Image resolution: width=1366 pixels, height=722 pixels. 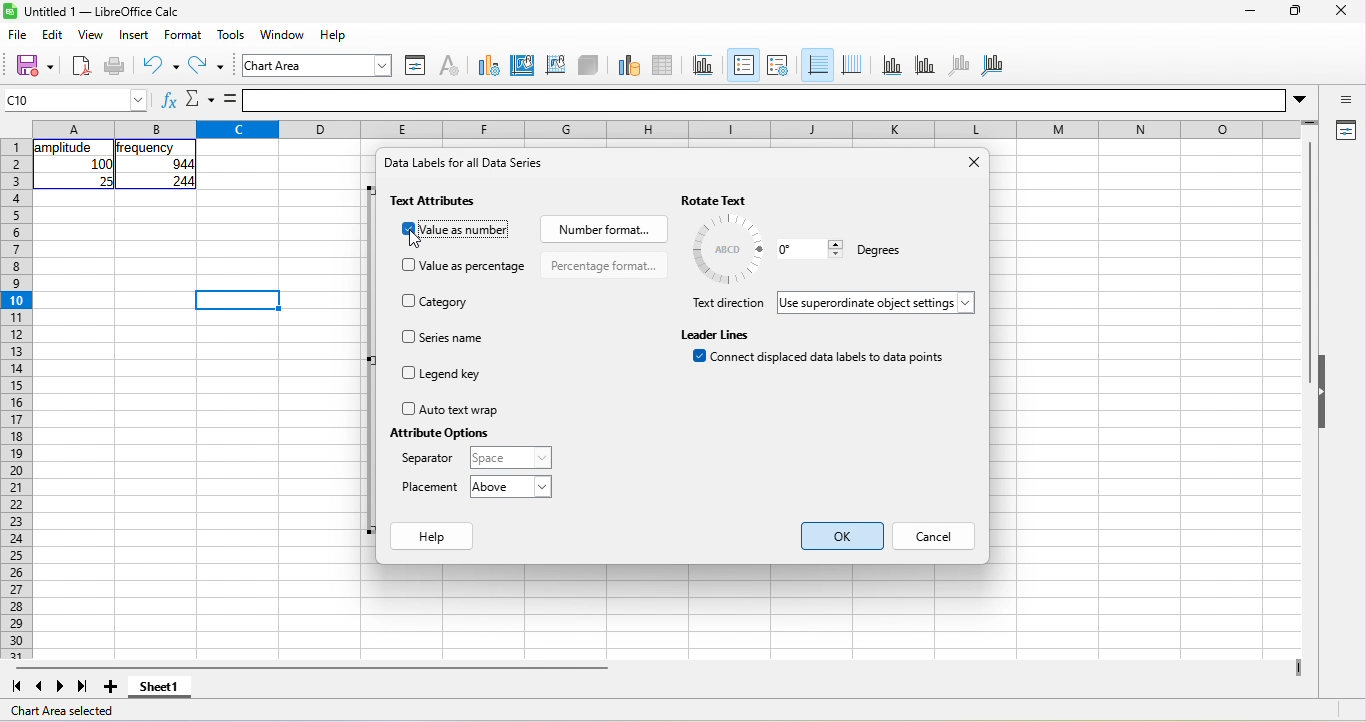 What do you see at coordinates (589, 64) in the screenshot?
I see `3d view` at bounding box center [589, 64].